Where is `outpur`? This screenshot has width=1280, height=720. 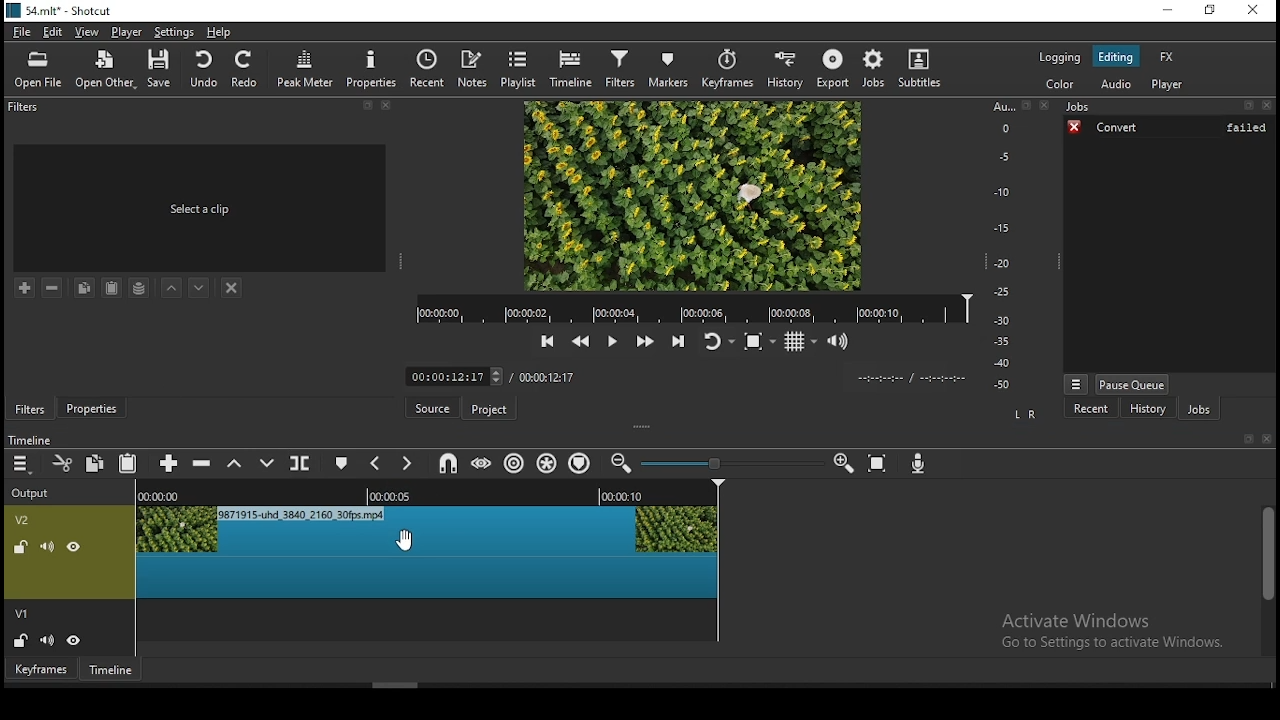 outpur is located at coordinates (35, 492).